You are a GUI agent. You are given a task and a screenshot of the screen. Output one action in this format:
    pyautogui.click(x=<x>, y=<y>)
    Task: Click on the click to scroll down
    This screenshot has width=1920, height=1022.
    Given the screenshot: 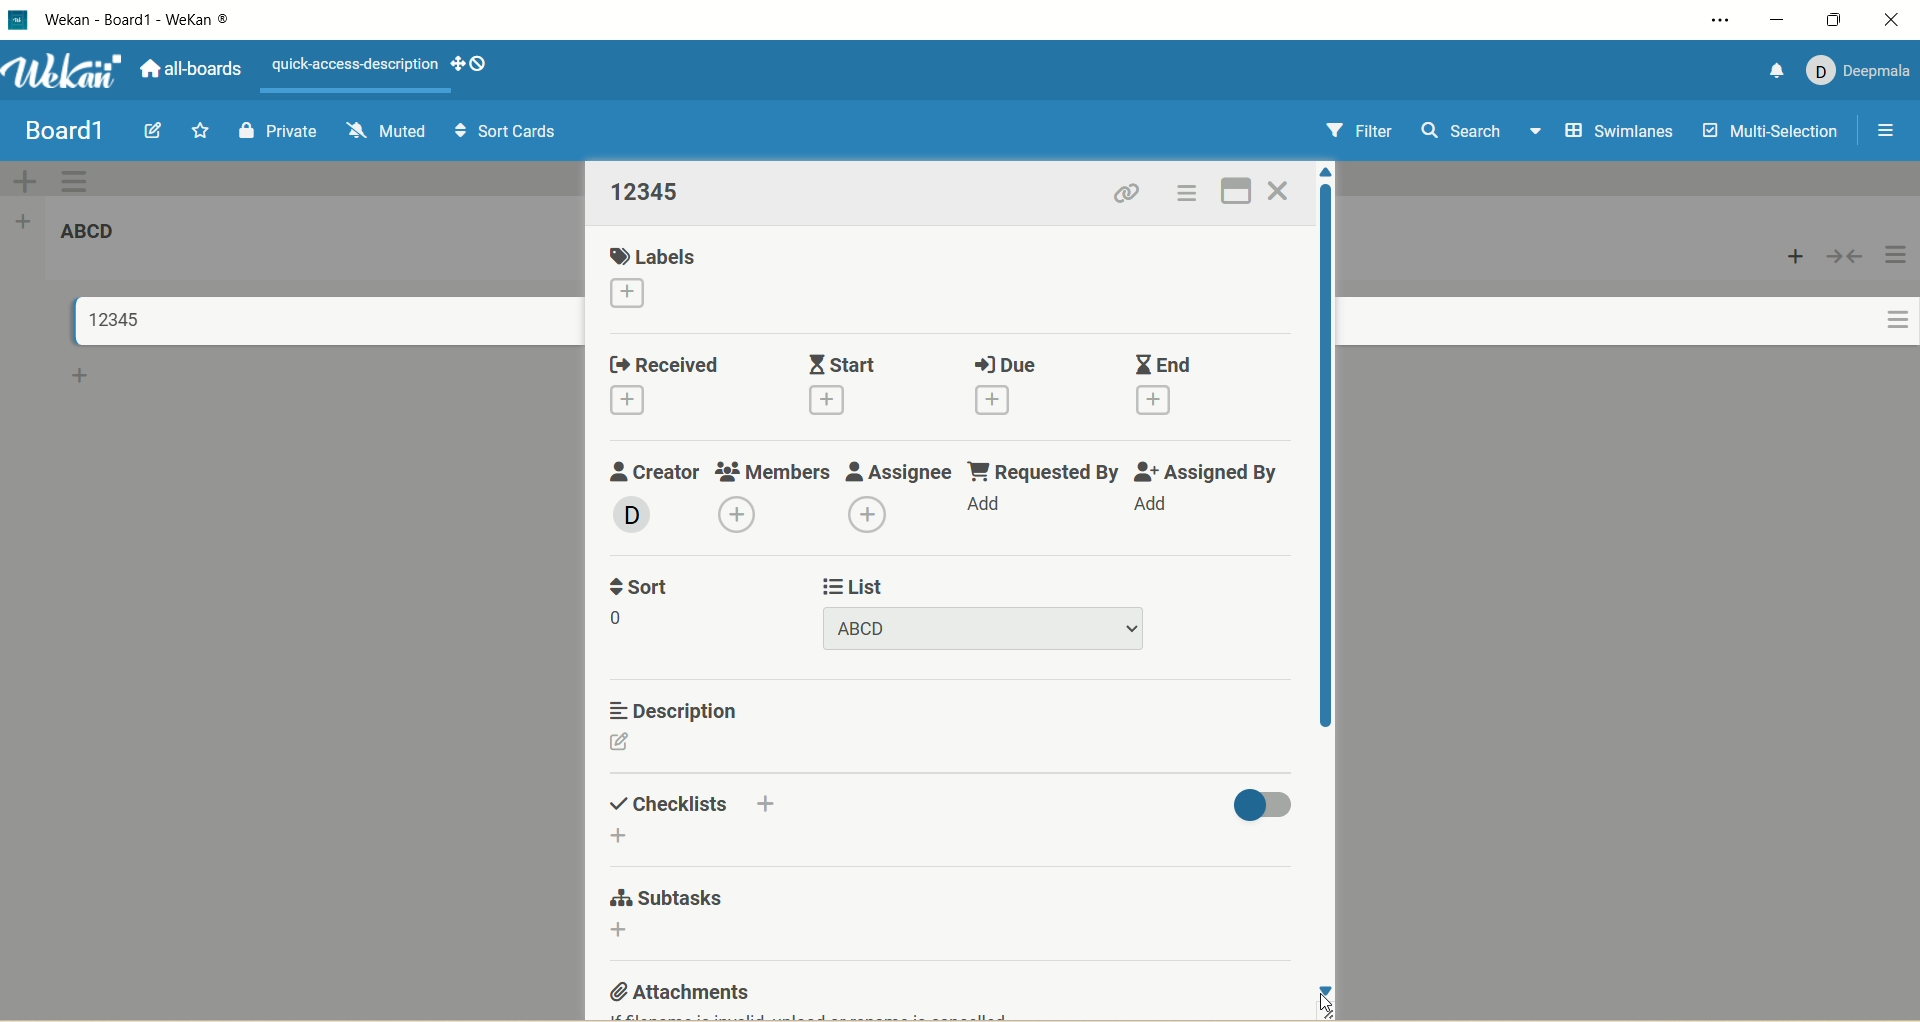 What is the action you would take?
    pyautogui.click(x=1327, y=989)
    